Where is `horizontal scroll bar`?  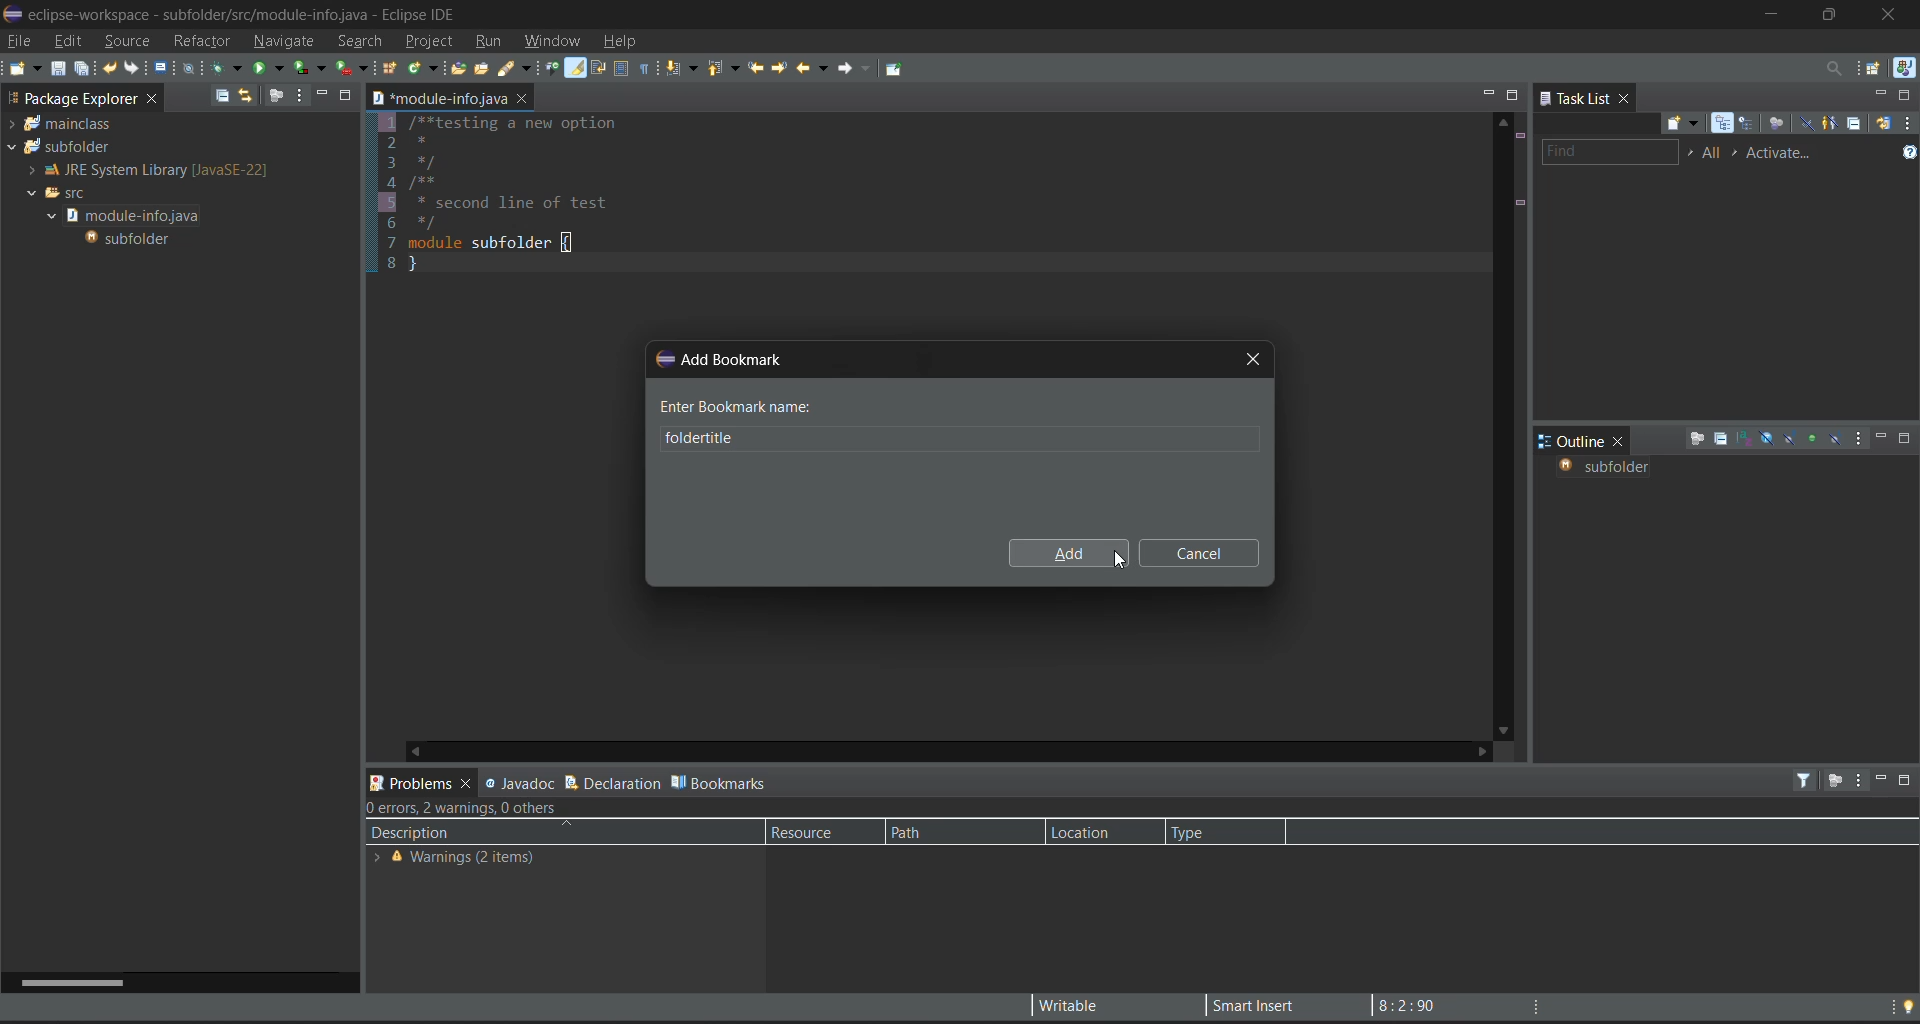
horizontal scroll bar is located at coordinates (84, 980).